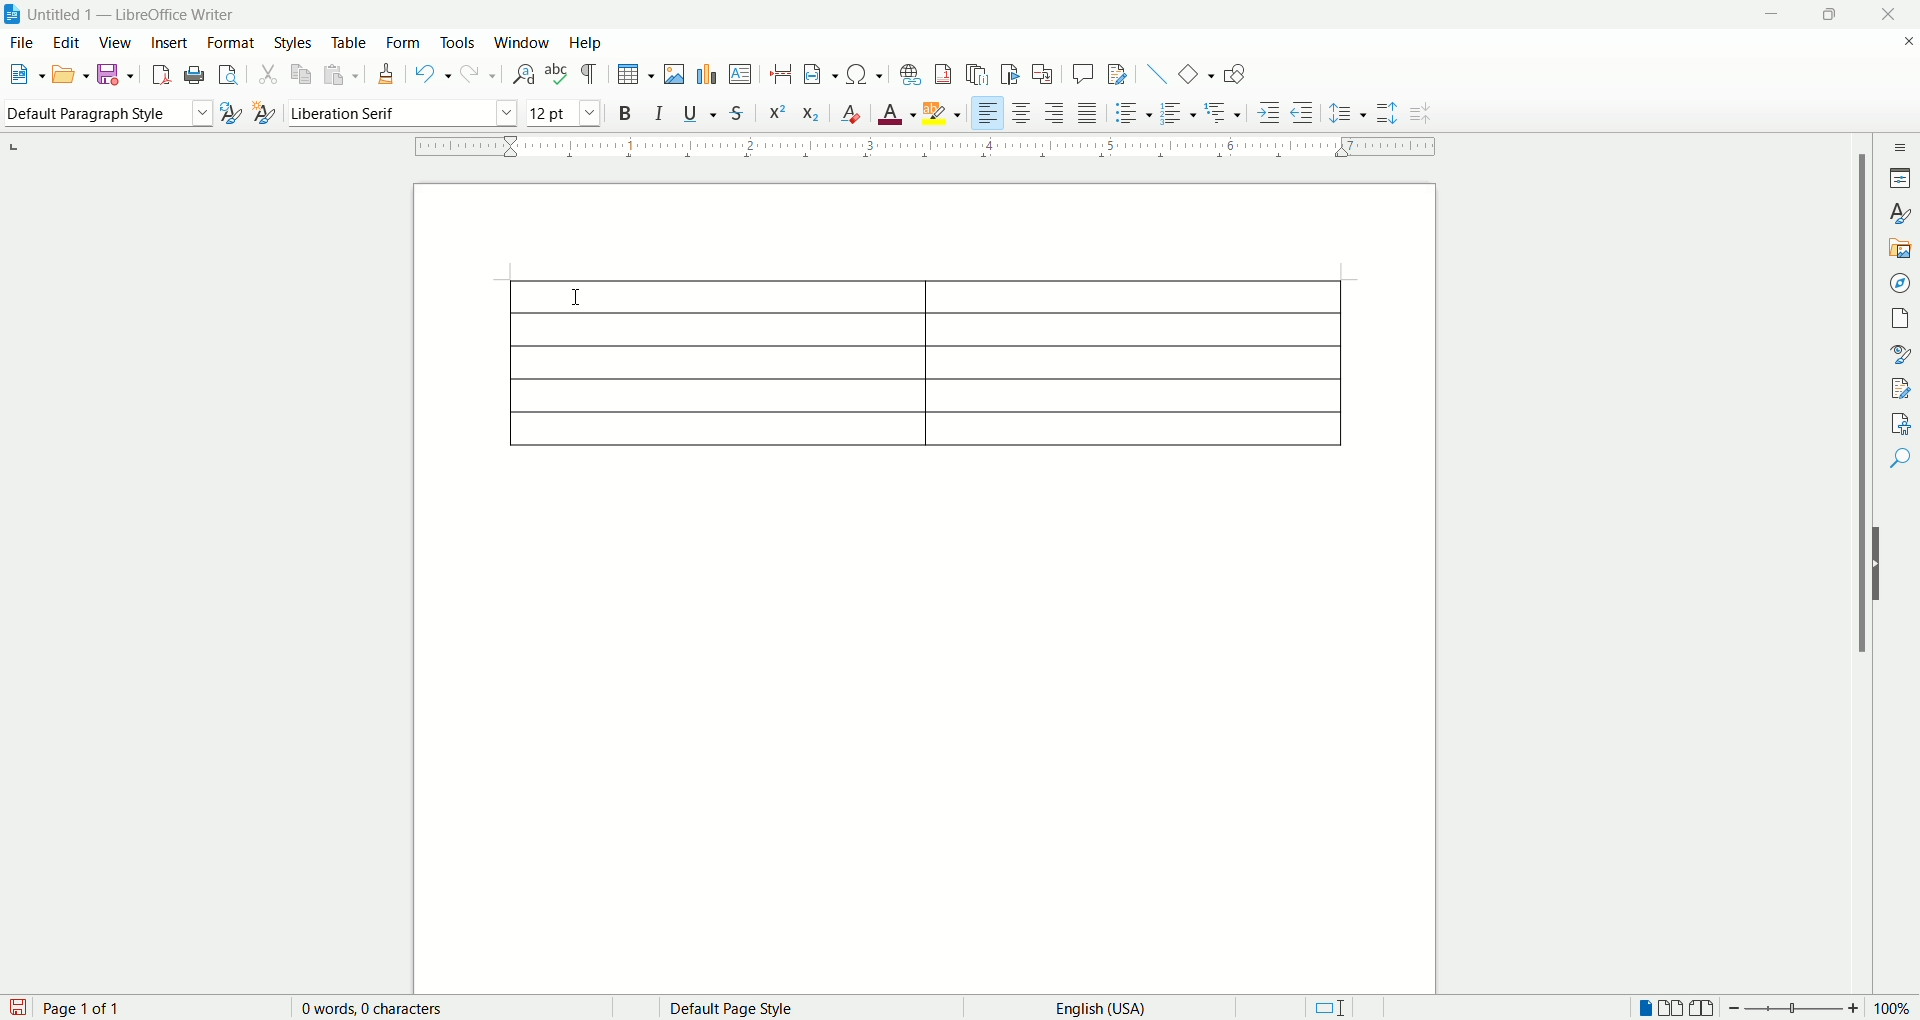 The height and width of the screenshot is (1020, 1920). Describe the element at coordinates (1777, 15) in the screenshot. I see `minimize` at that location.